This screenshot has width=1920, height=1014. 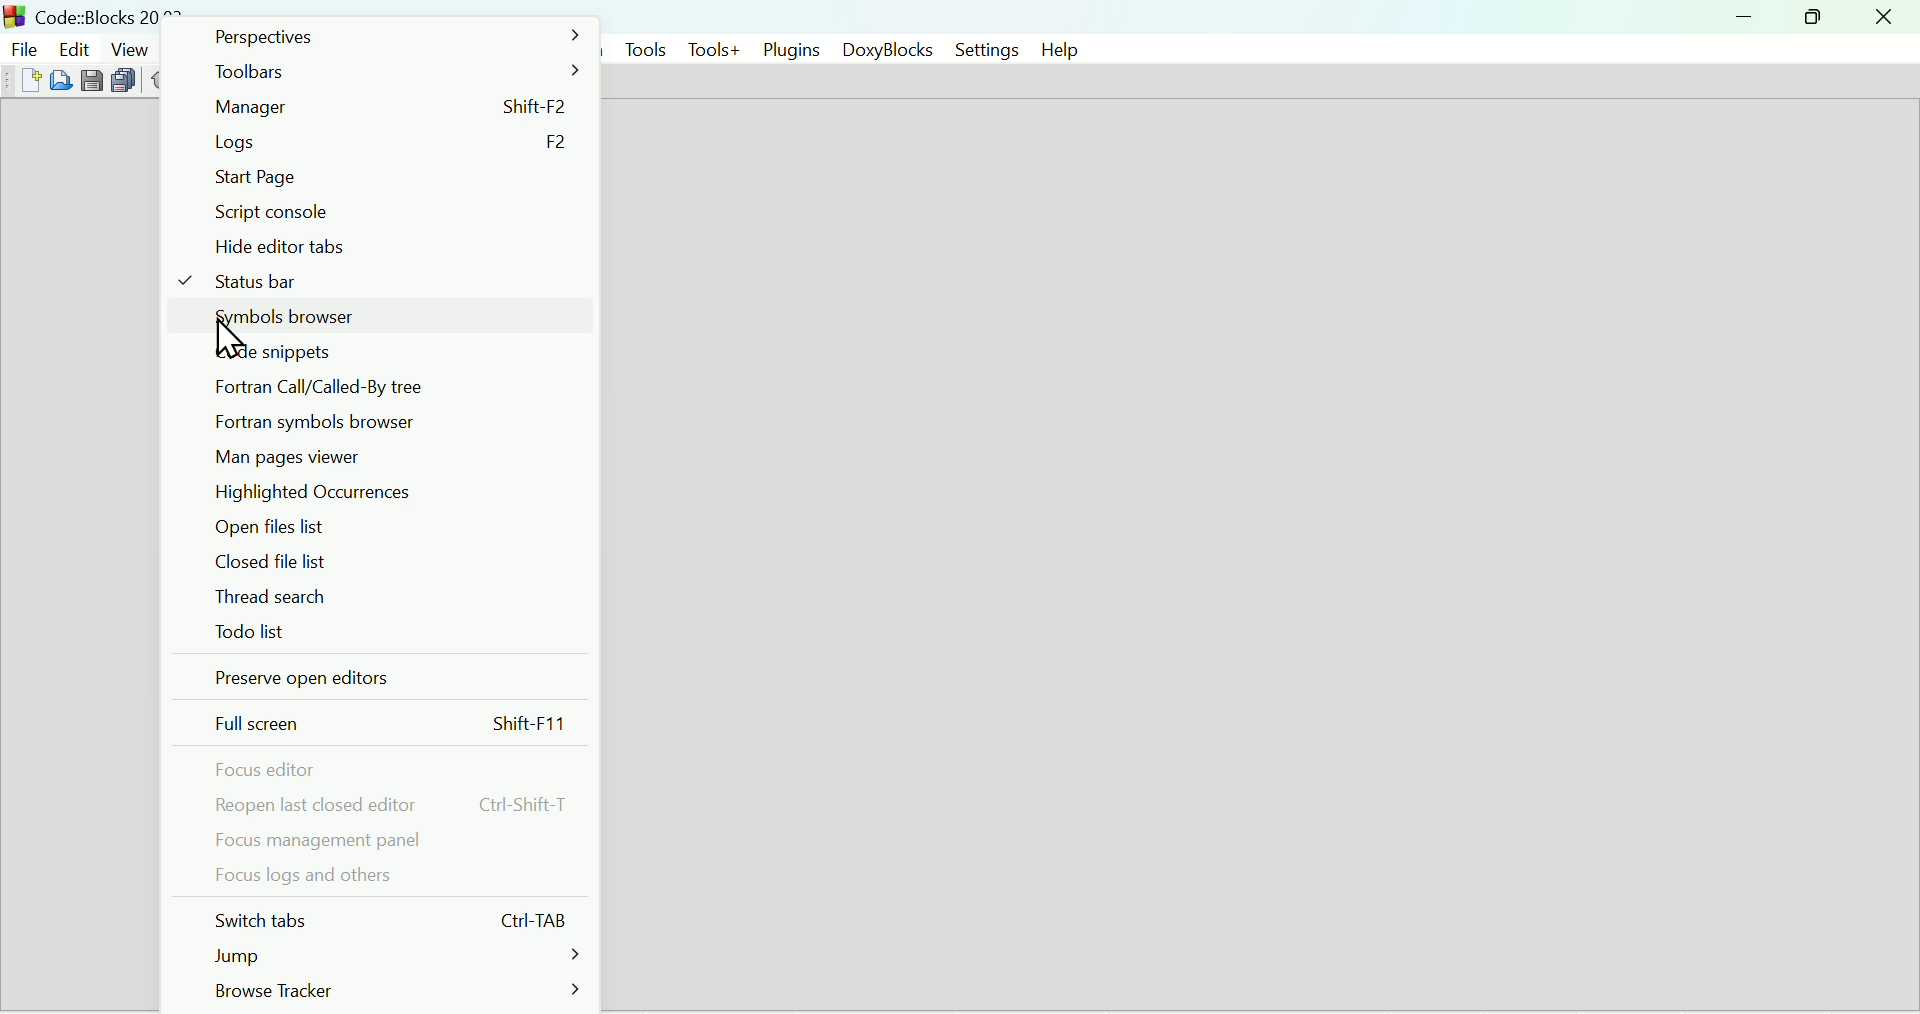 What do you see at coordinates (385, 318) in the screenshot?
I see `Symbol browser` at bounding box center [385, 318].